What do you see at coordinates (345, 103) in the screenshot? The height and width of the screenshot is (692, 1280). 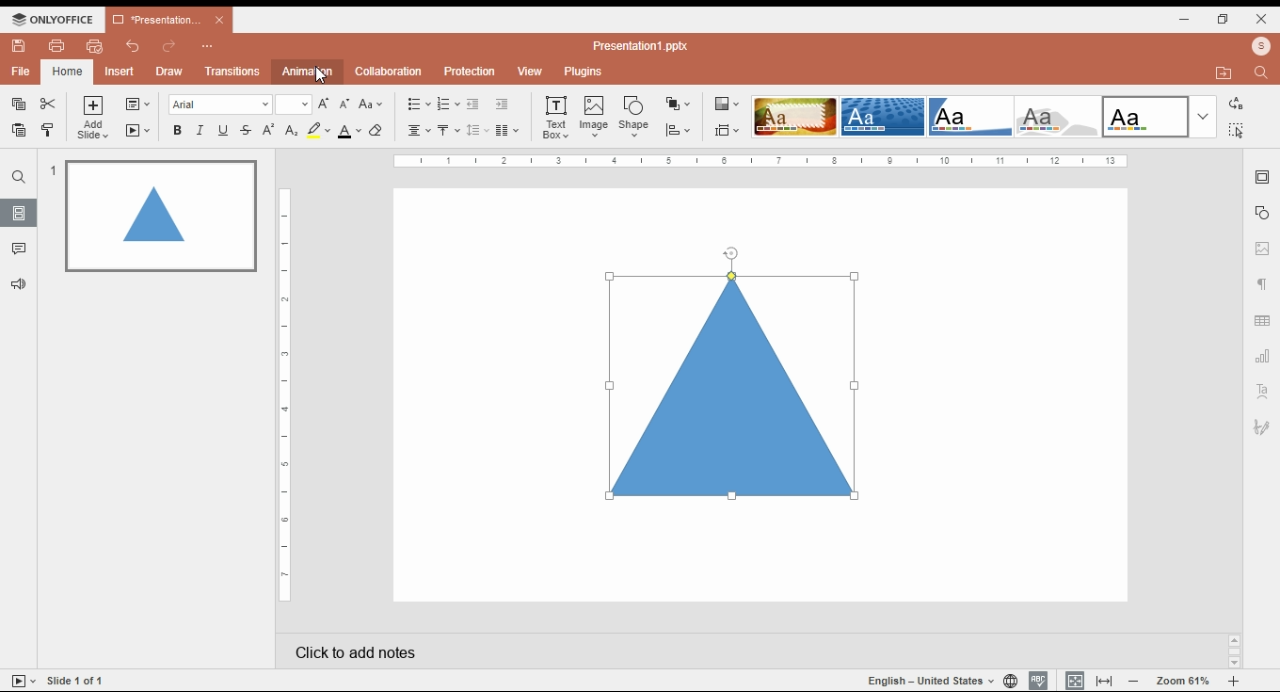 I see `decrement font size` at bounding box center [345, 103].